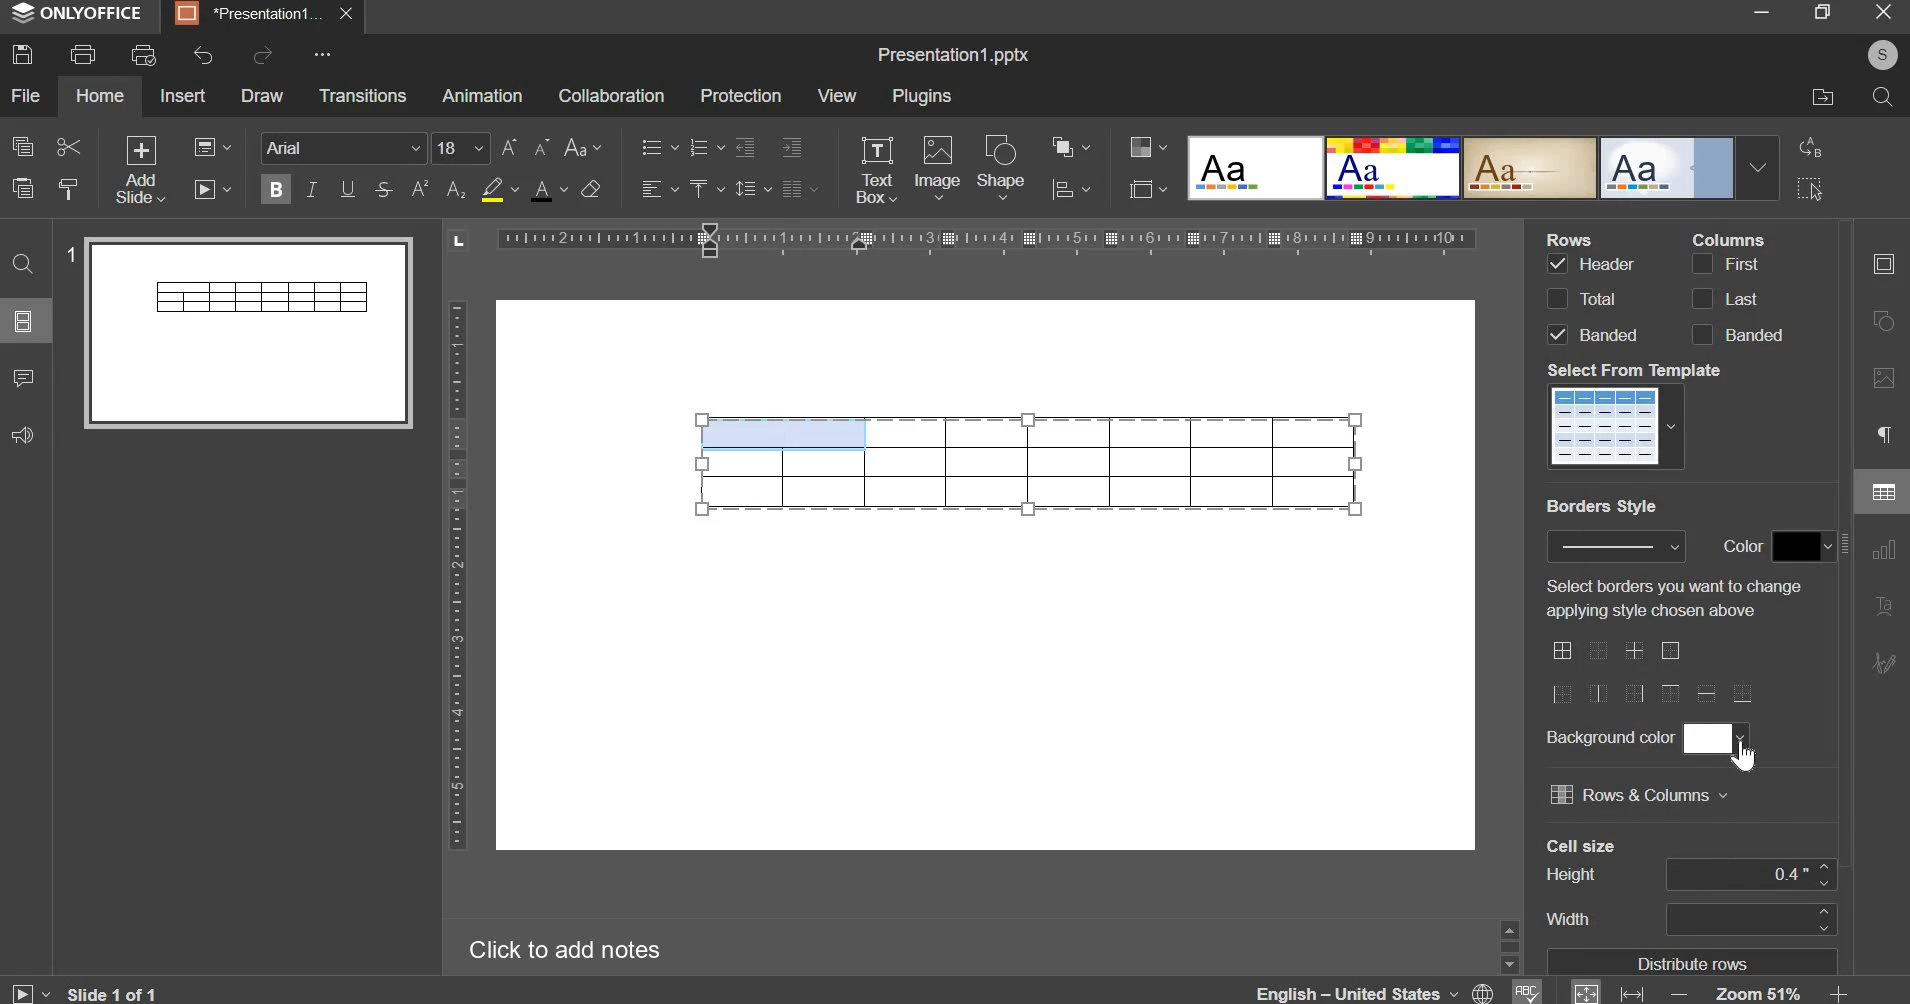  Describe the element at coordinates (141, 171) in the screenshot. I see `add slide` at that location.